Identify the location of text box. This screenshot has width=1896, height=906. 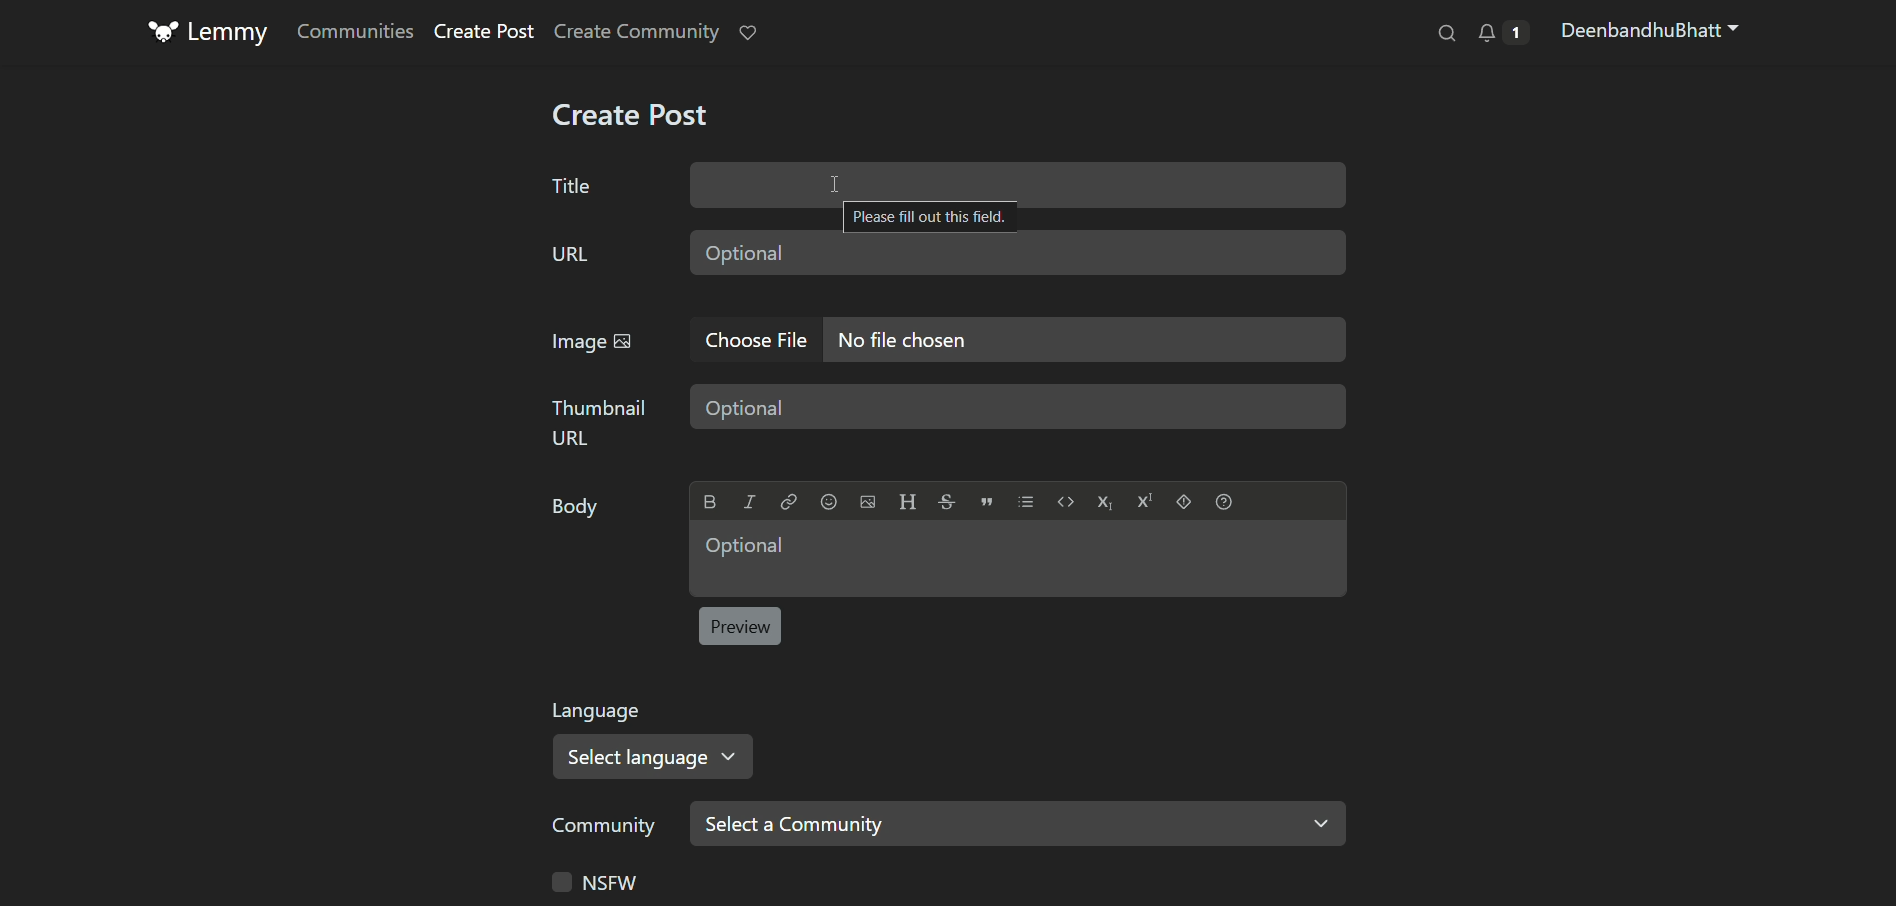
(1018, 251).